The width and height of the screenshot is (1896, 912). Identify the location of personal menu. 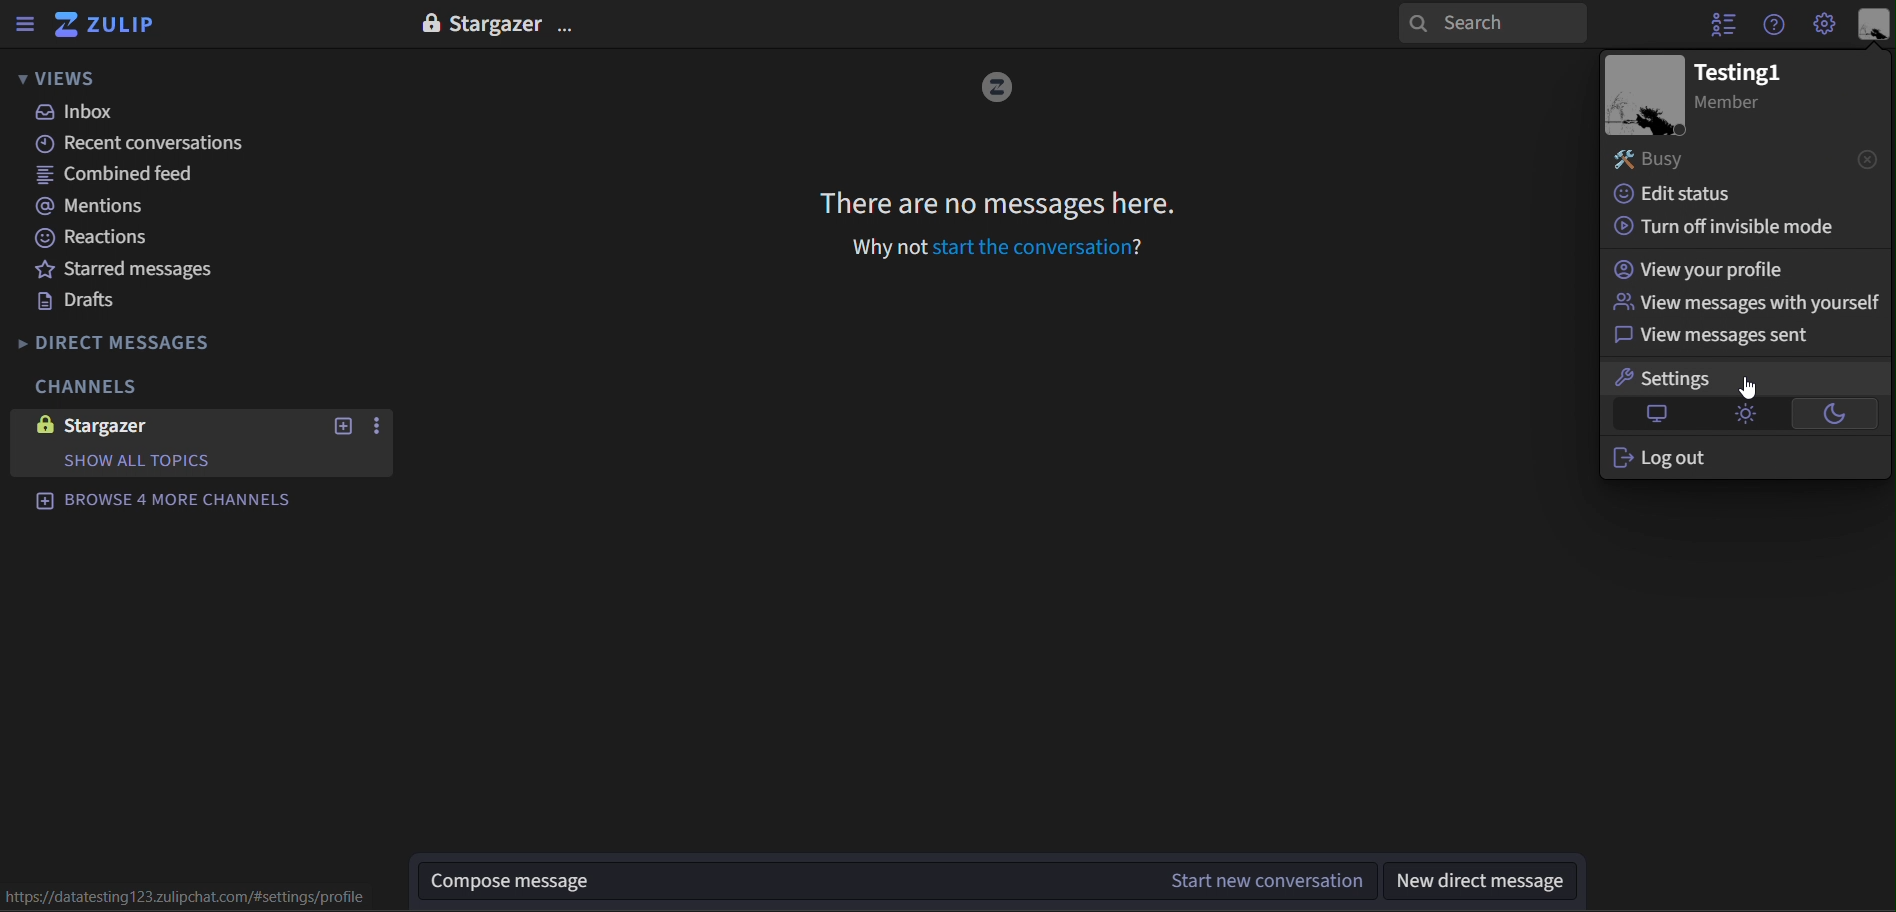
(1872, 24).